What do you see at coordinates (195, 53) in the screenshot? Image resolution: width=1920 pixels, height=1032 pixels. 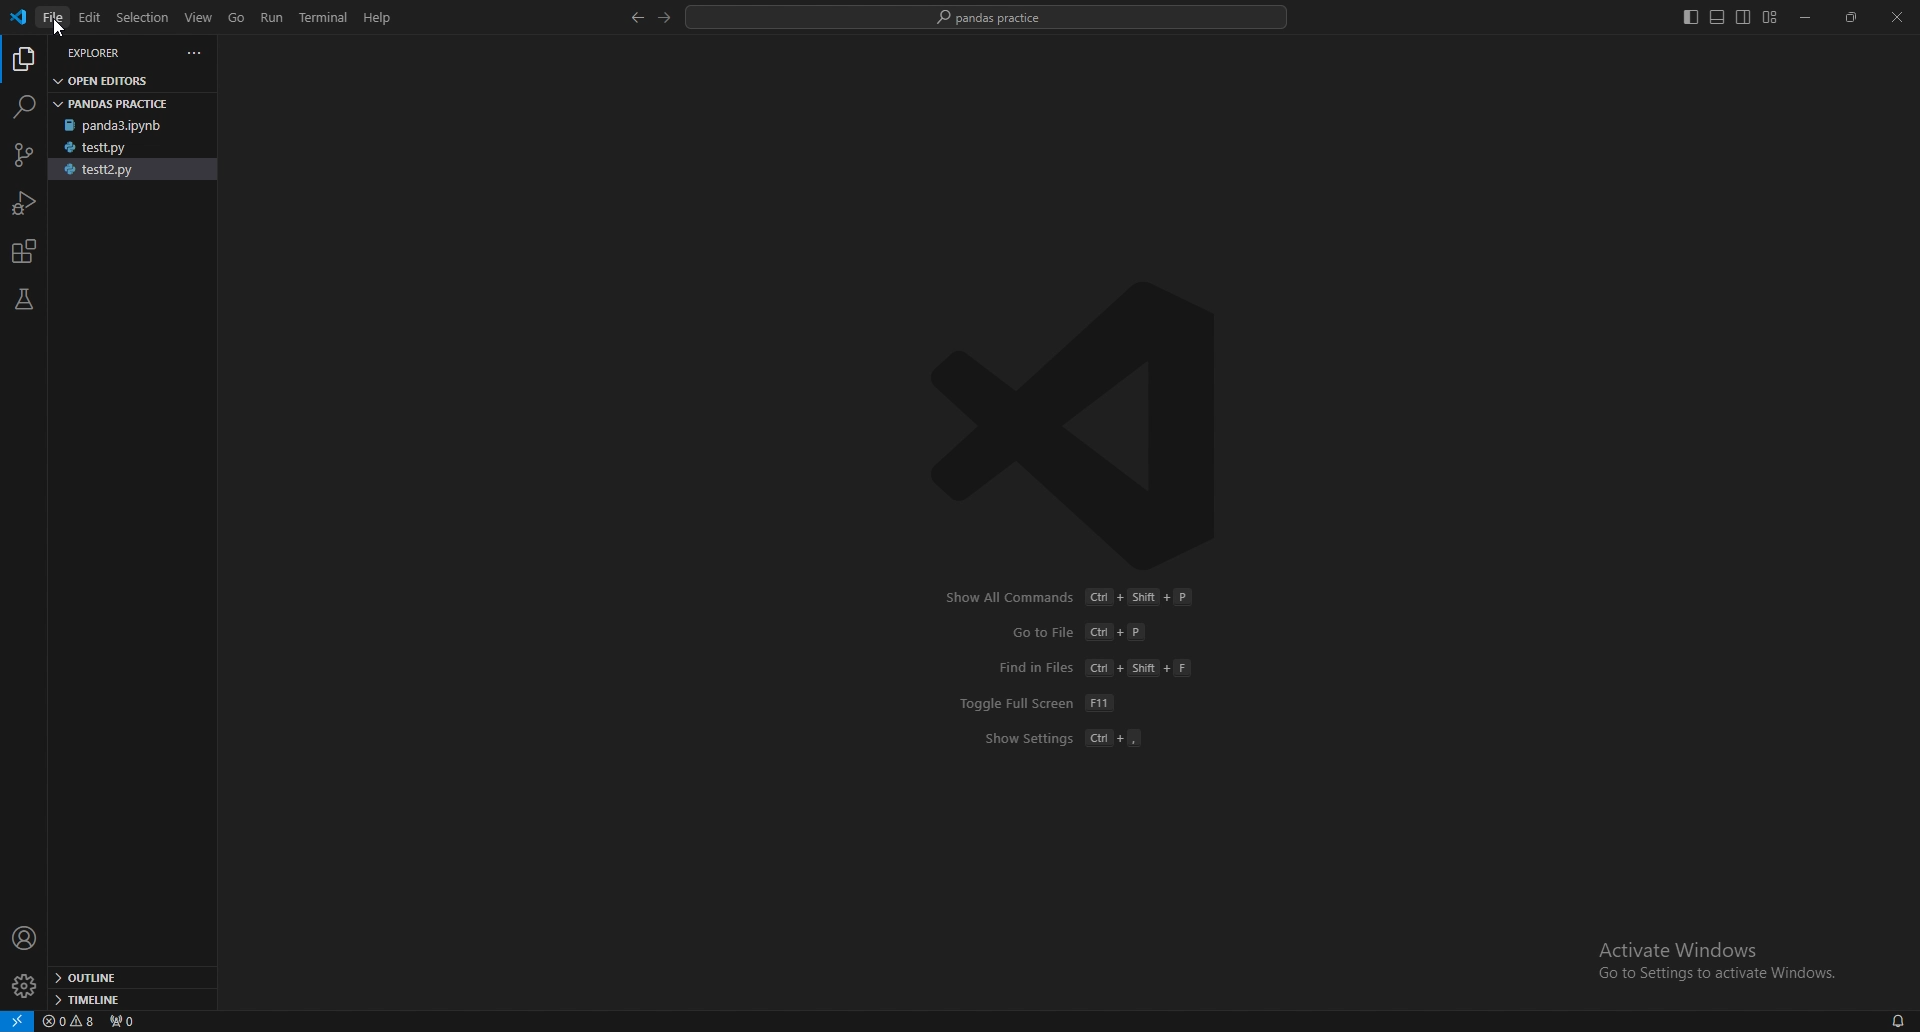 I see `more actions` at bounding box center [195, 53].